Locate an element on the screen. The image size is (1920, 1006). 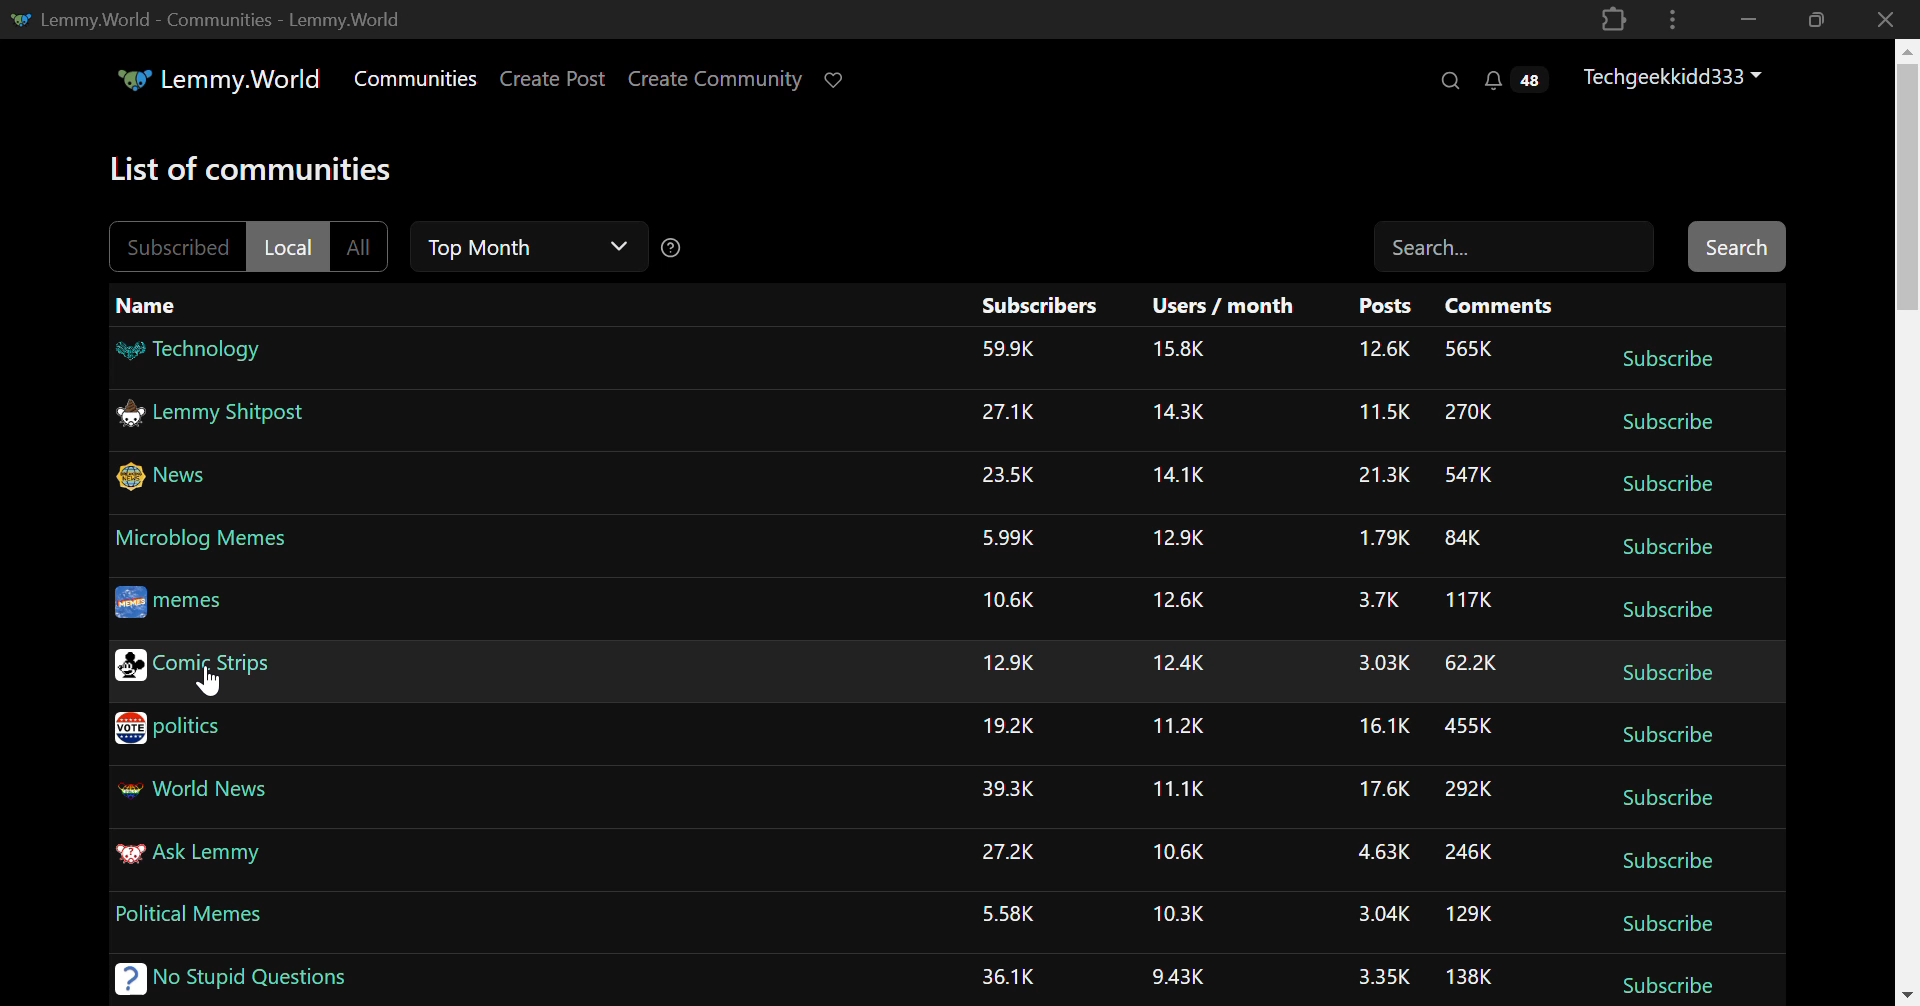
Subscribe is located at coordinates (1667, 736).